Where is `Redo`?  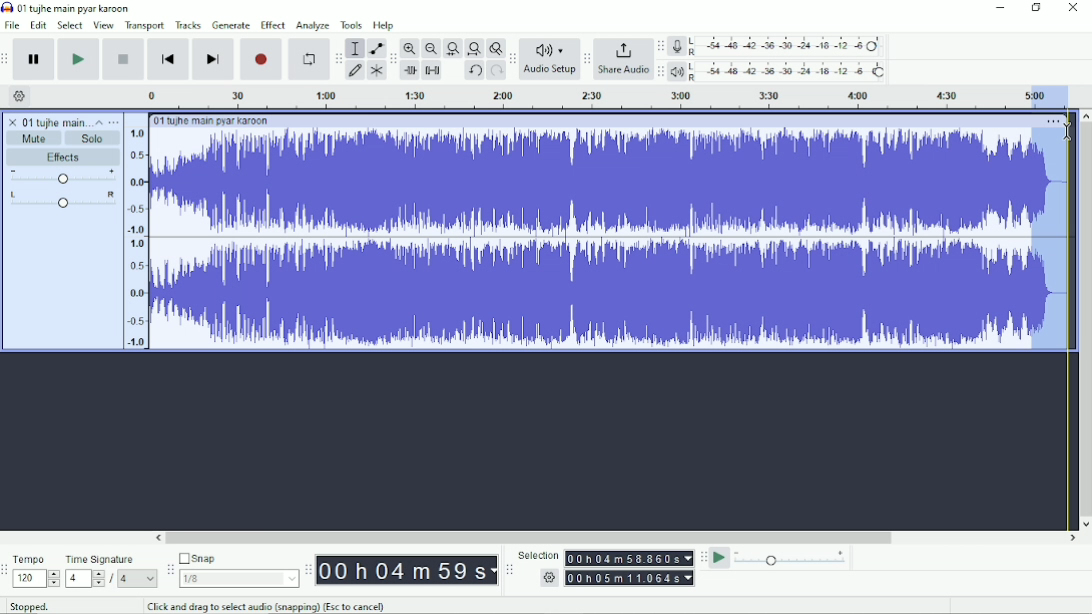
Redo is located at coordinates (496, 69).